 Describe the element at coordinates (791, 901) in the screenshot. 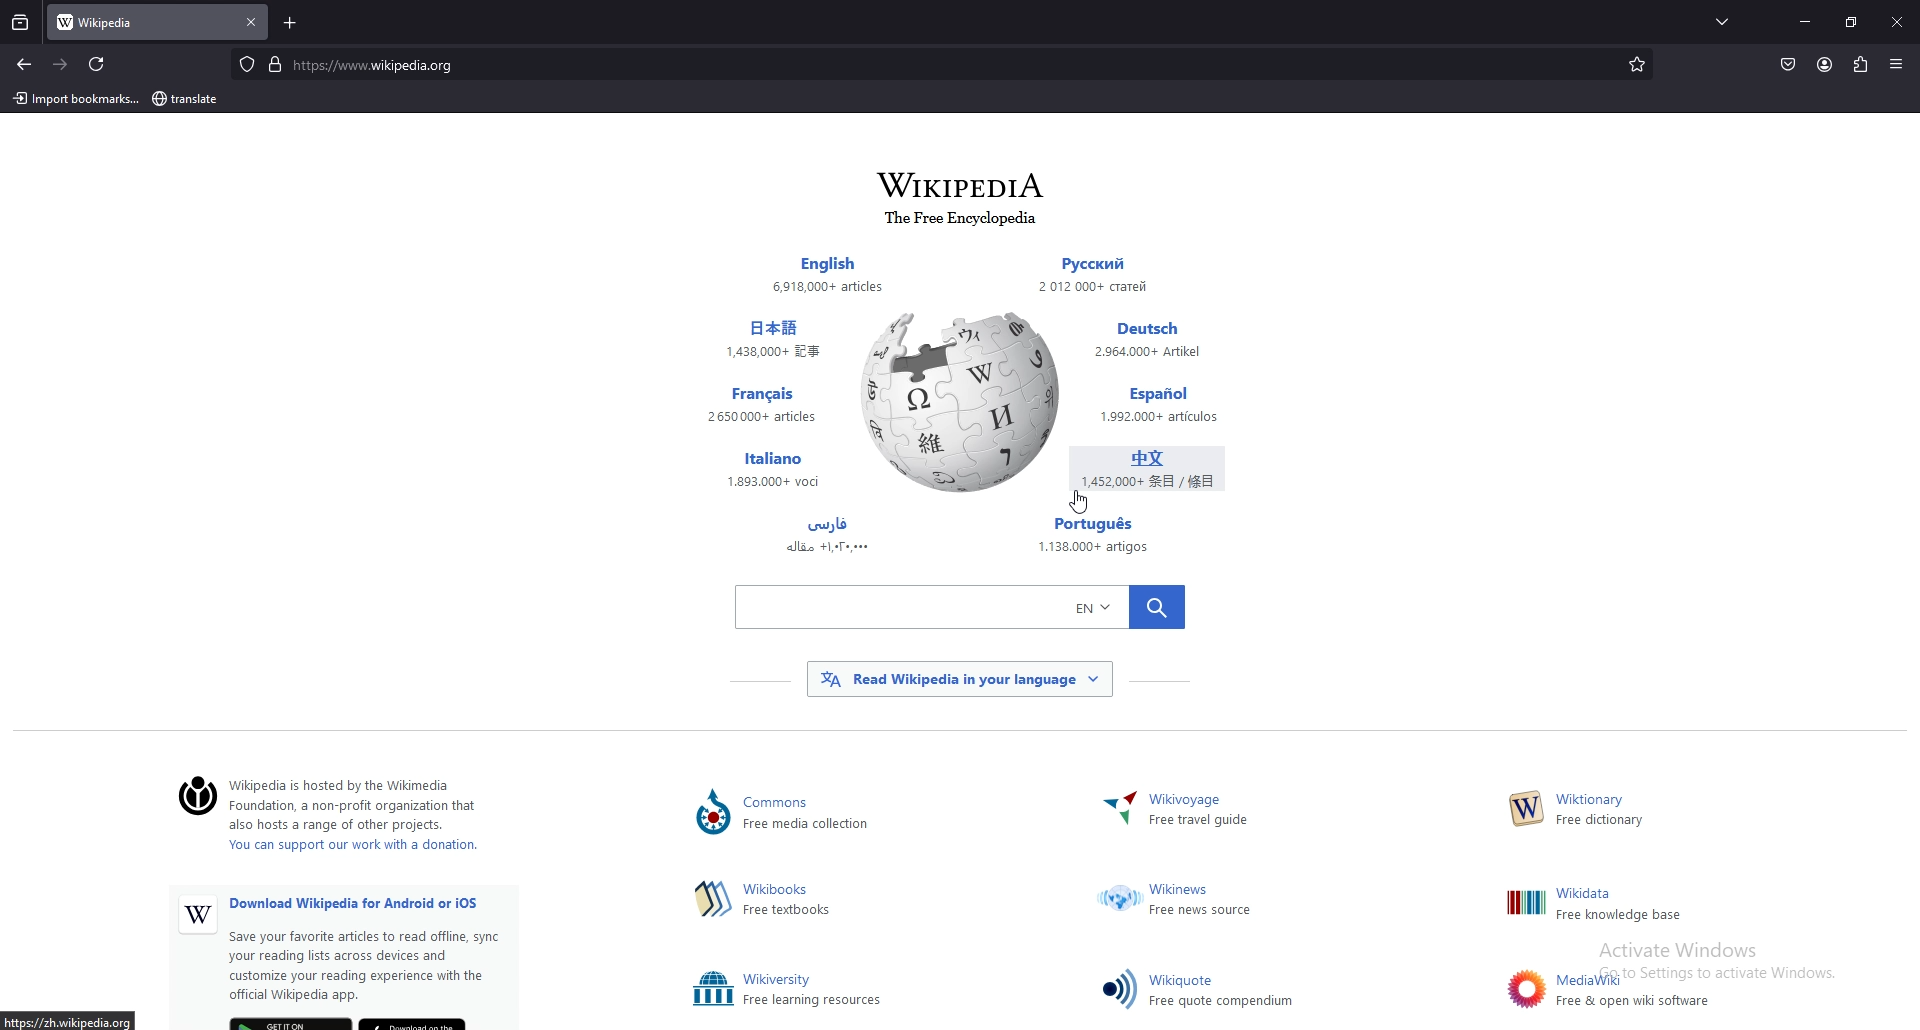

I see `hima
Free textbooks` at that location.